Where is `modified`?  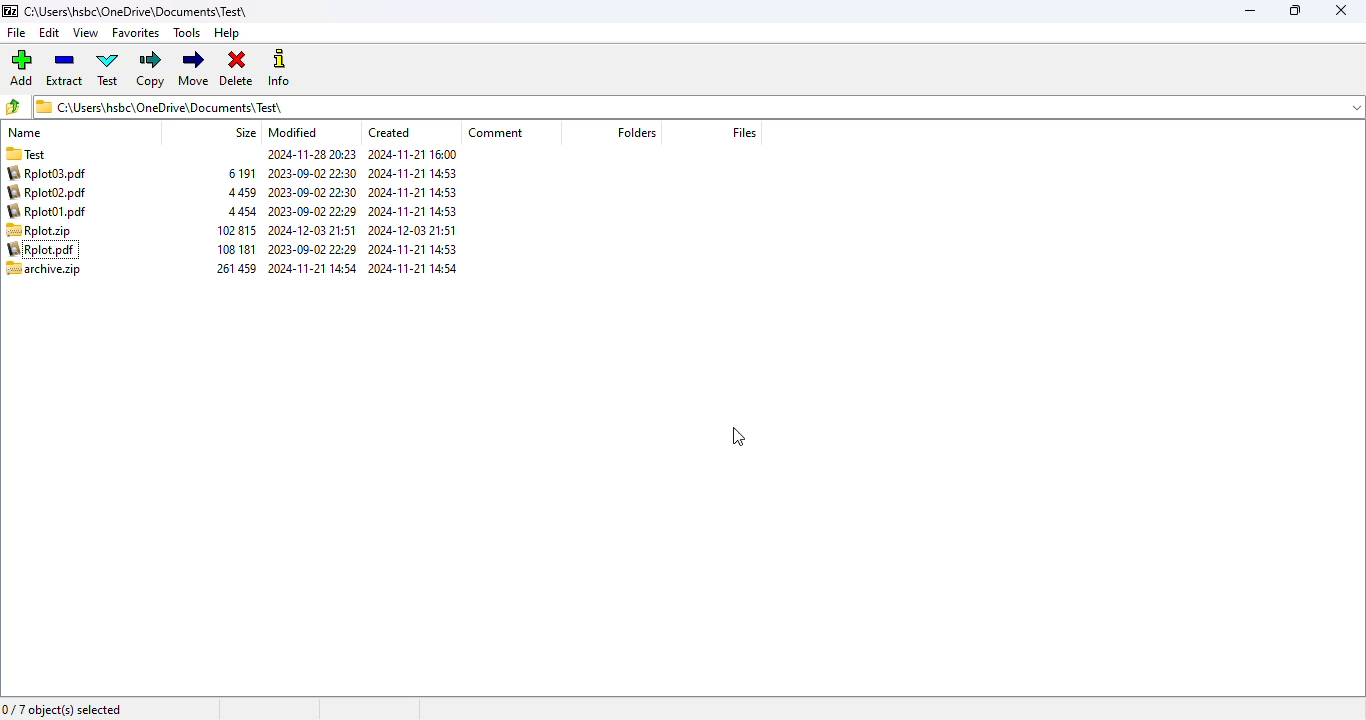
modified is located at coordinates (293, 132).